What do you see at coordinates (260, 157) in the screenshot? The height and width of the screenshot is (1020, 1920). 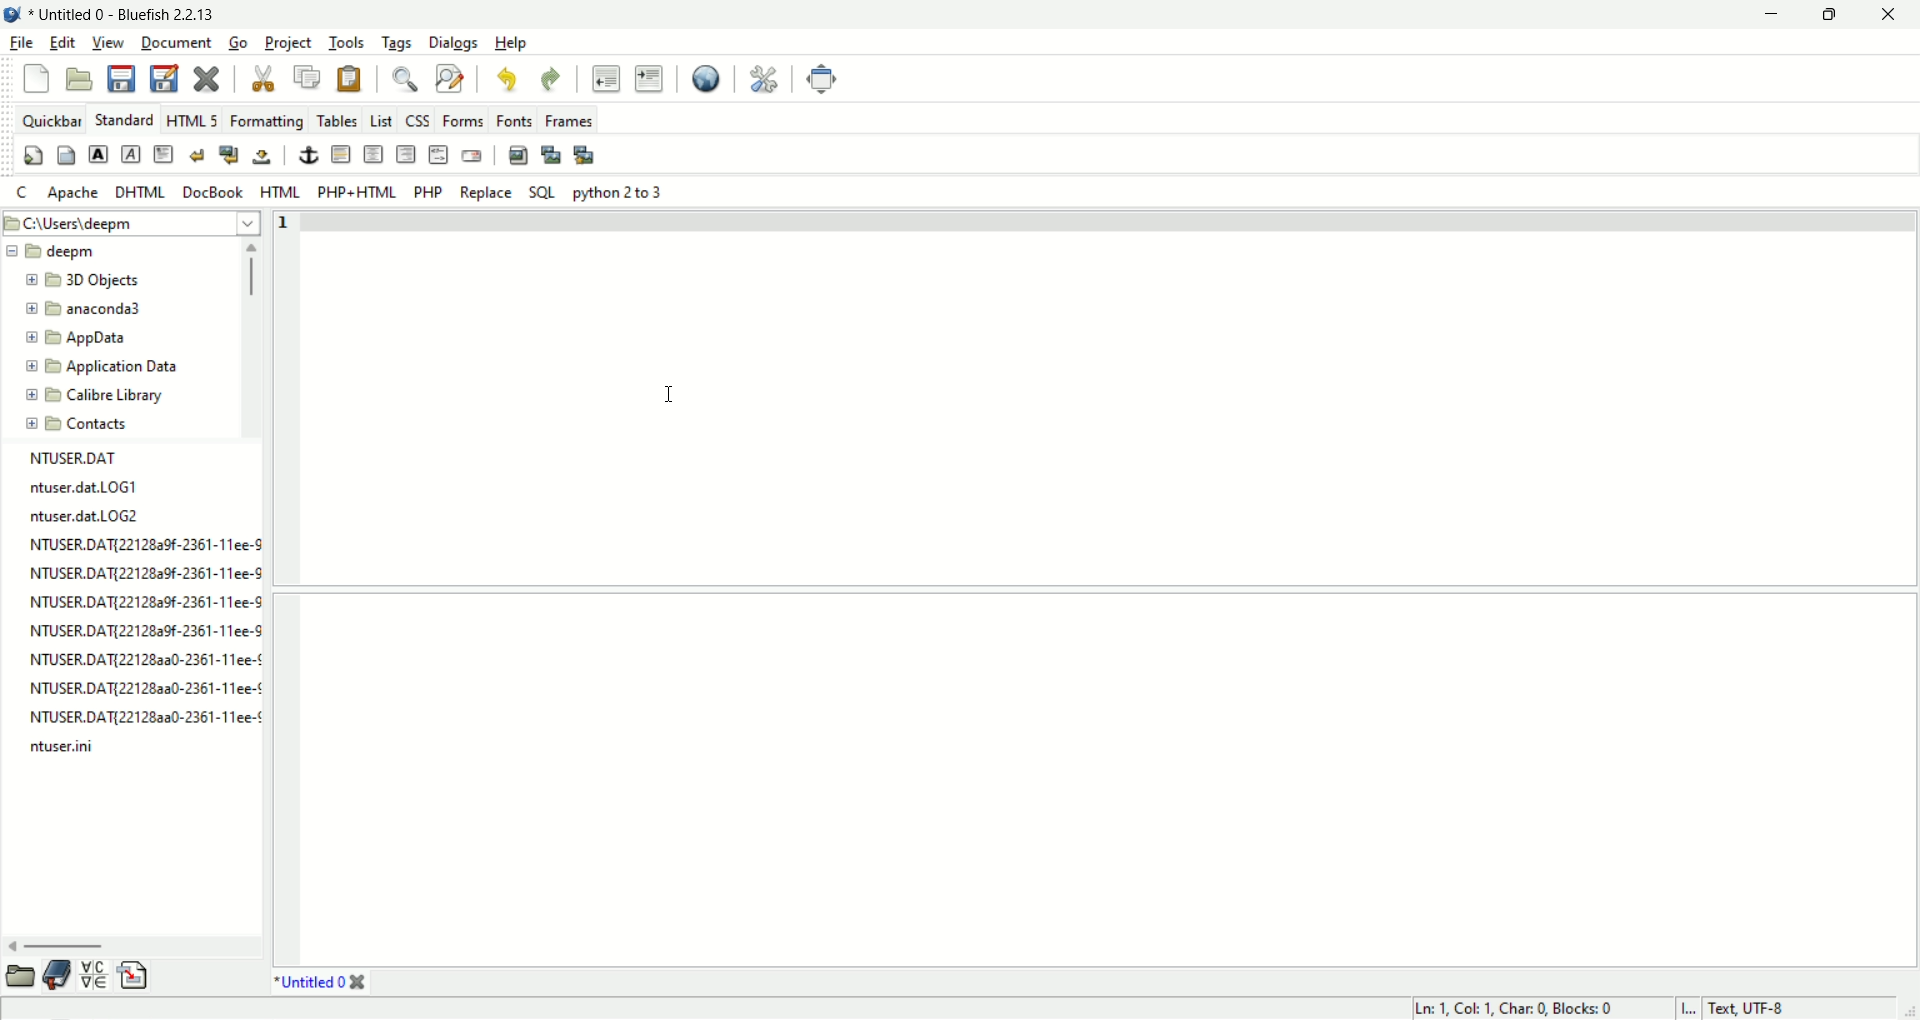 I see `non breaking space` at bounding box center [260, 157].